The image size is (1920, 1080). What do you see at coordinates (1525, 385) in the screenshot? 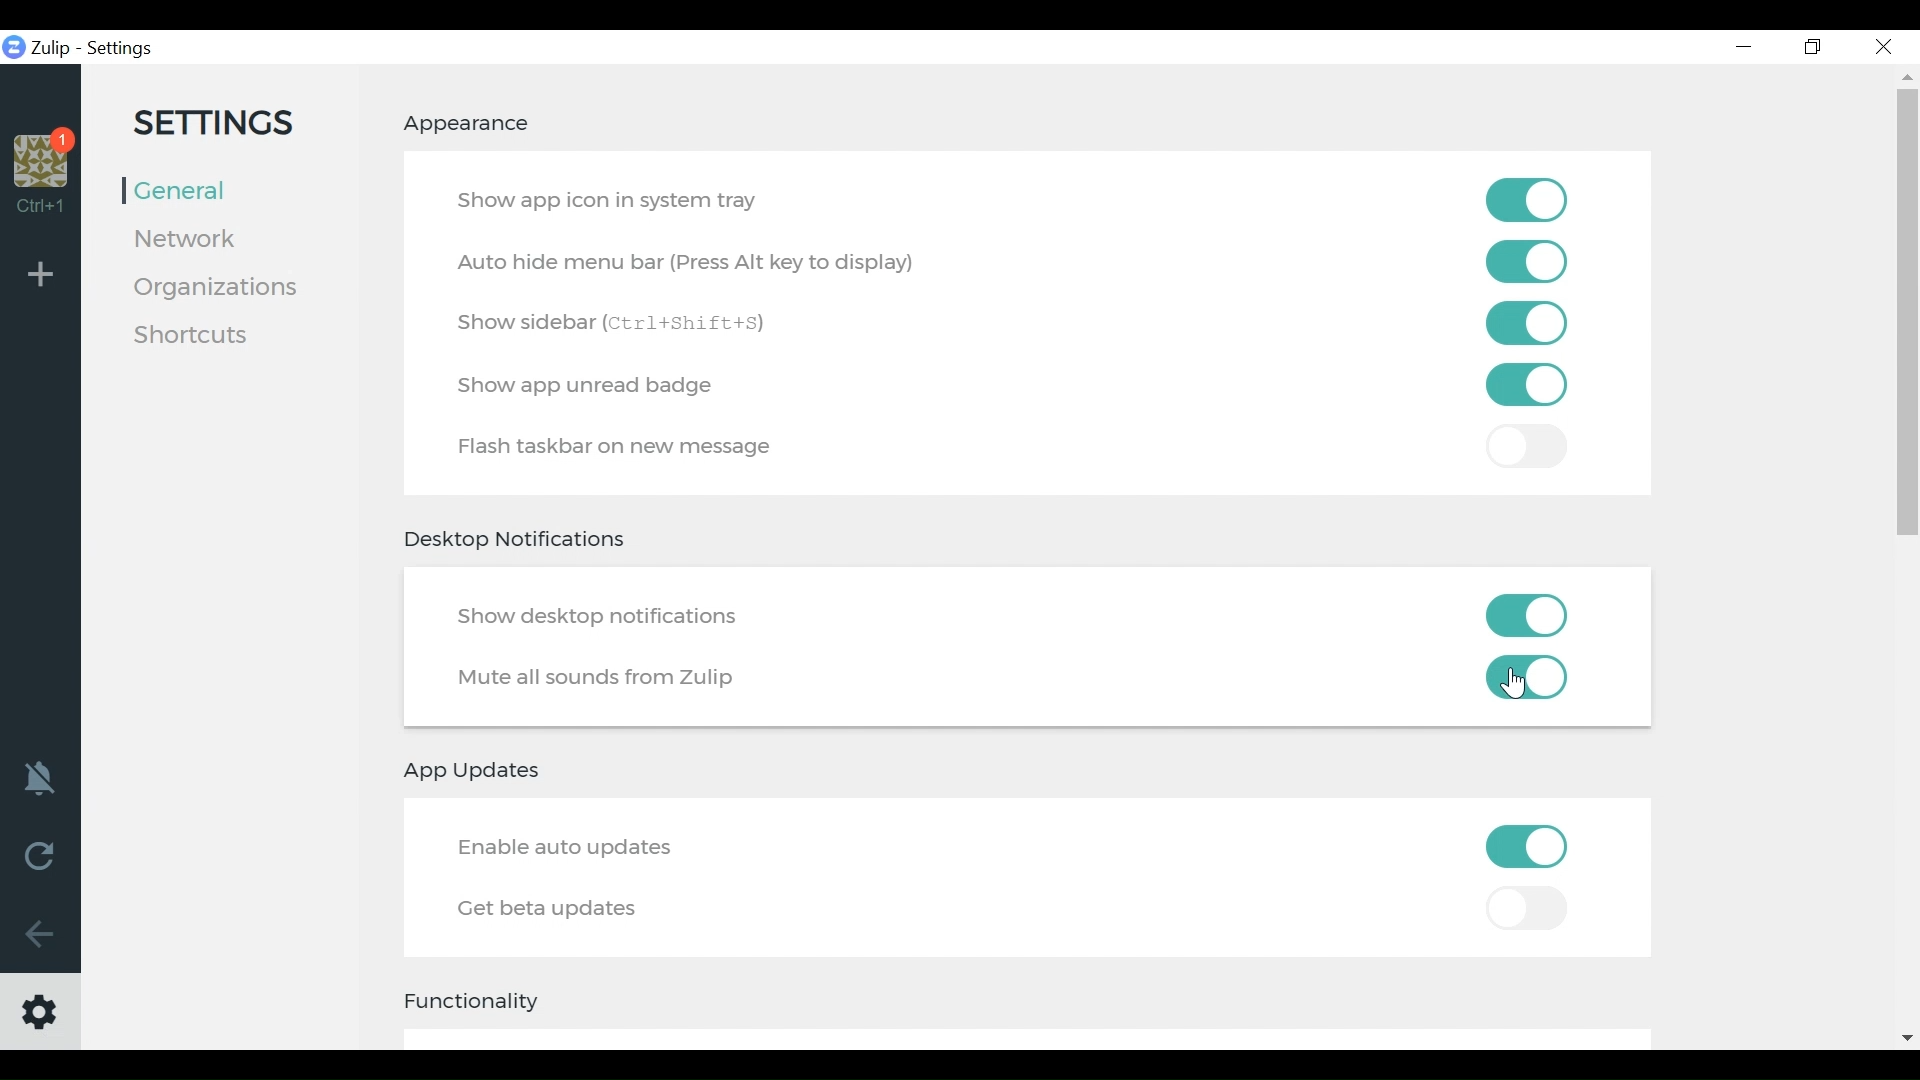
I see `Toggle on /off Flash taskbar on a new message` at bounding box center [1525, 385].